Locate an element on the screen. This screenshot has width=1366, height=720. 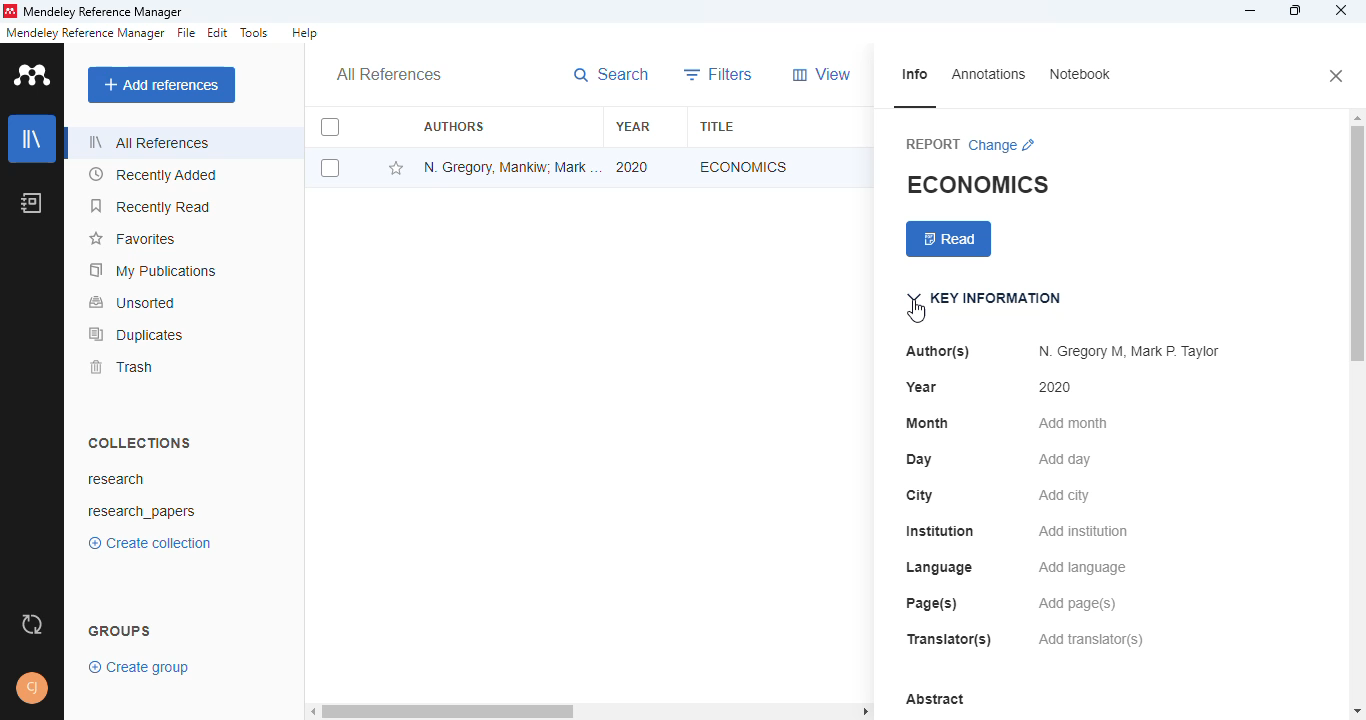
select is located at coordinates (330, 168).